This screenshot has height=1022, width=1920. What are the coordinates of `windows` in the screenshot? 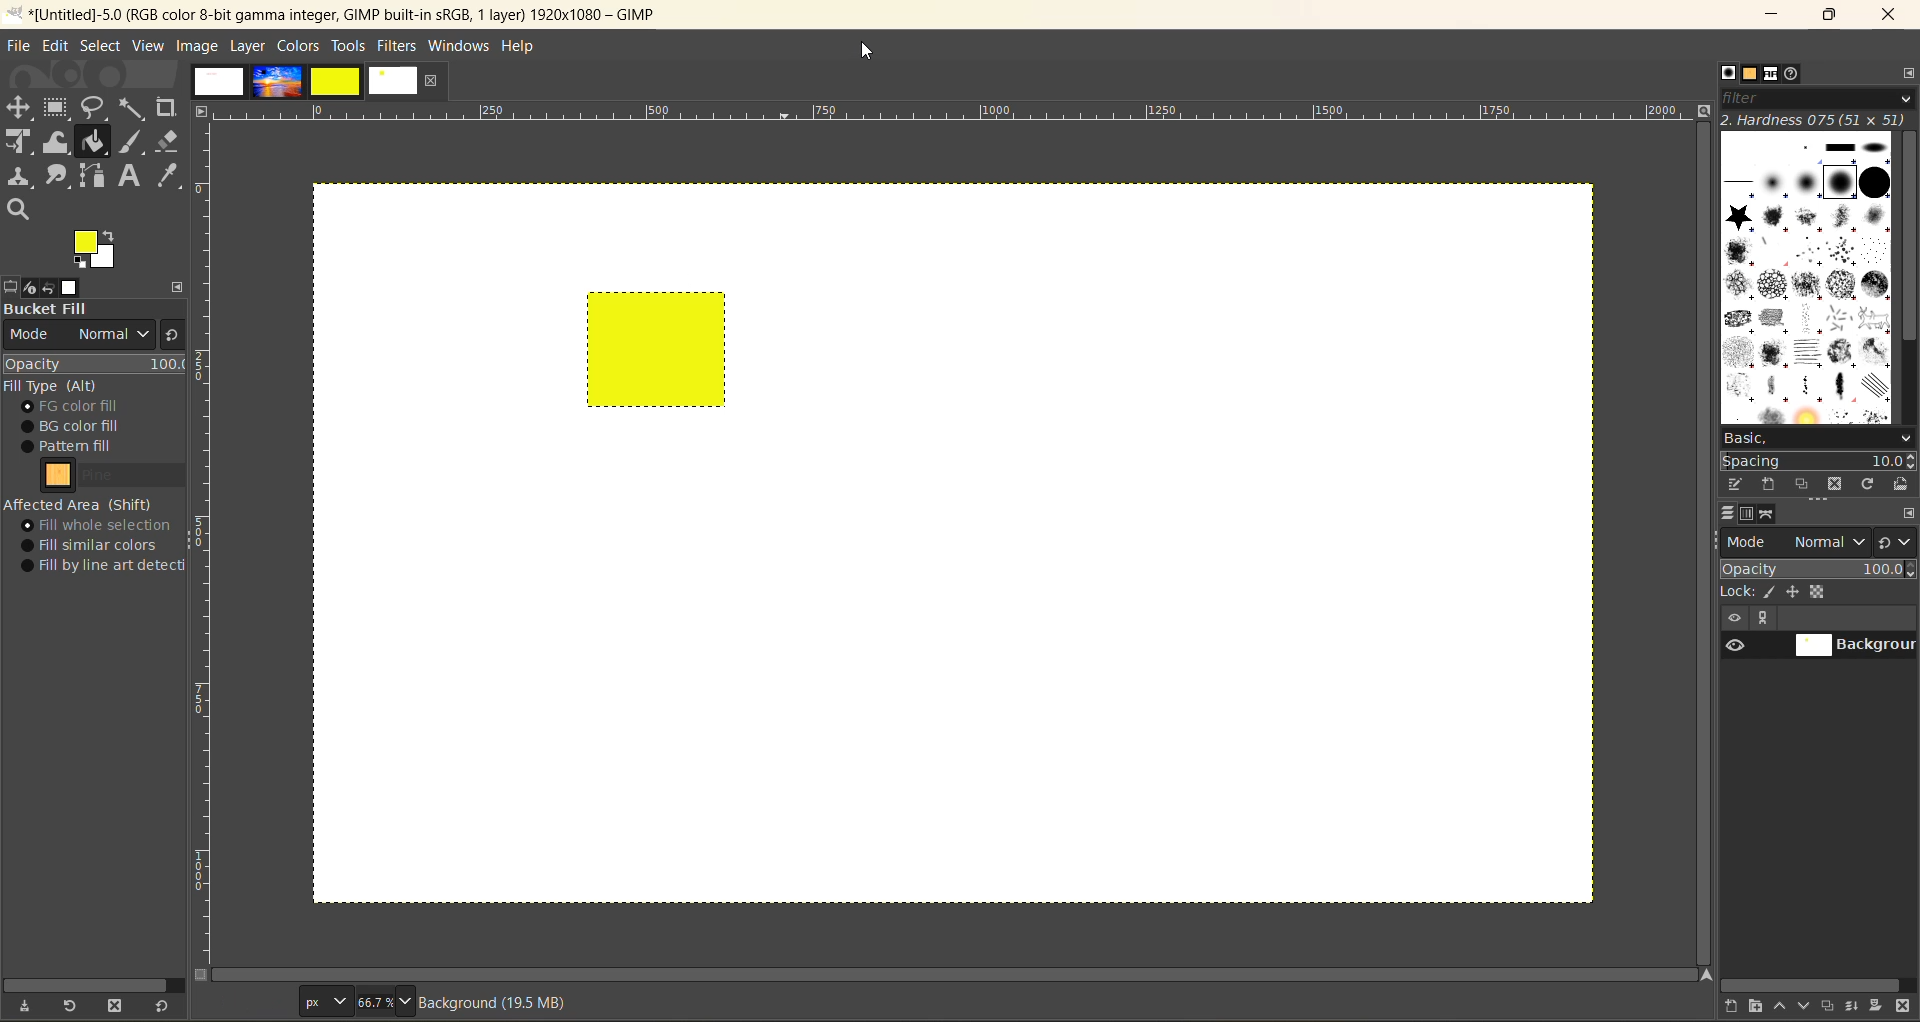 It's located at (461, 46).